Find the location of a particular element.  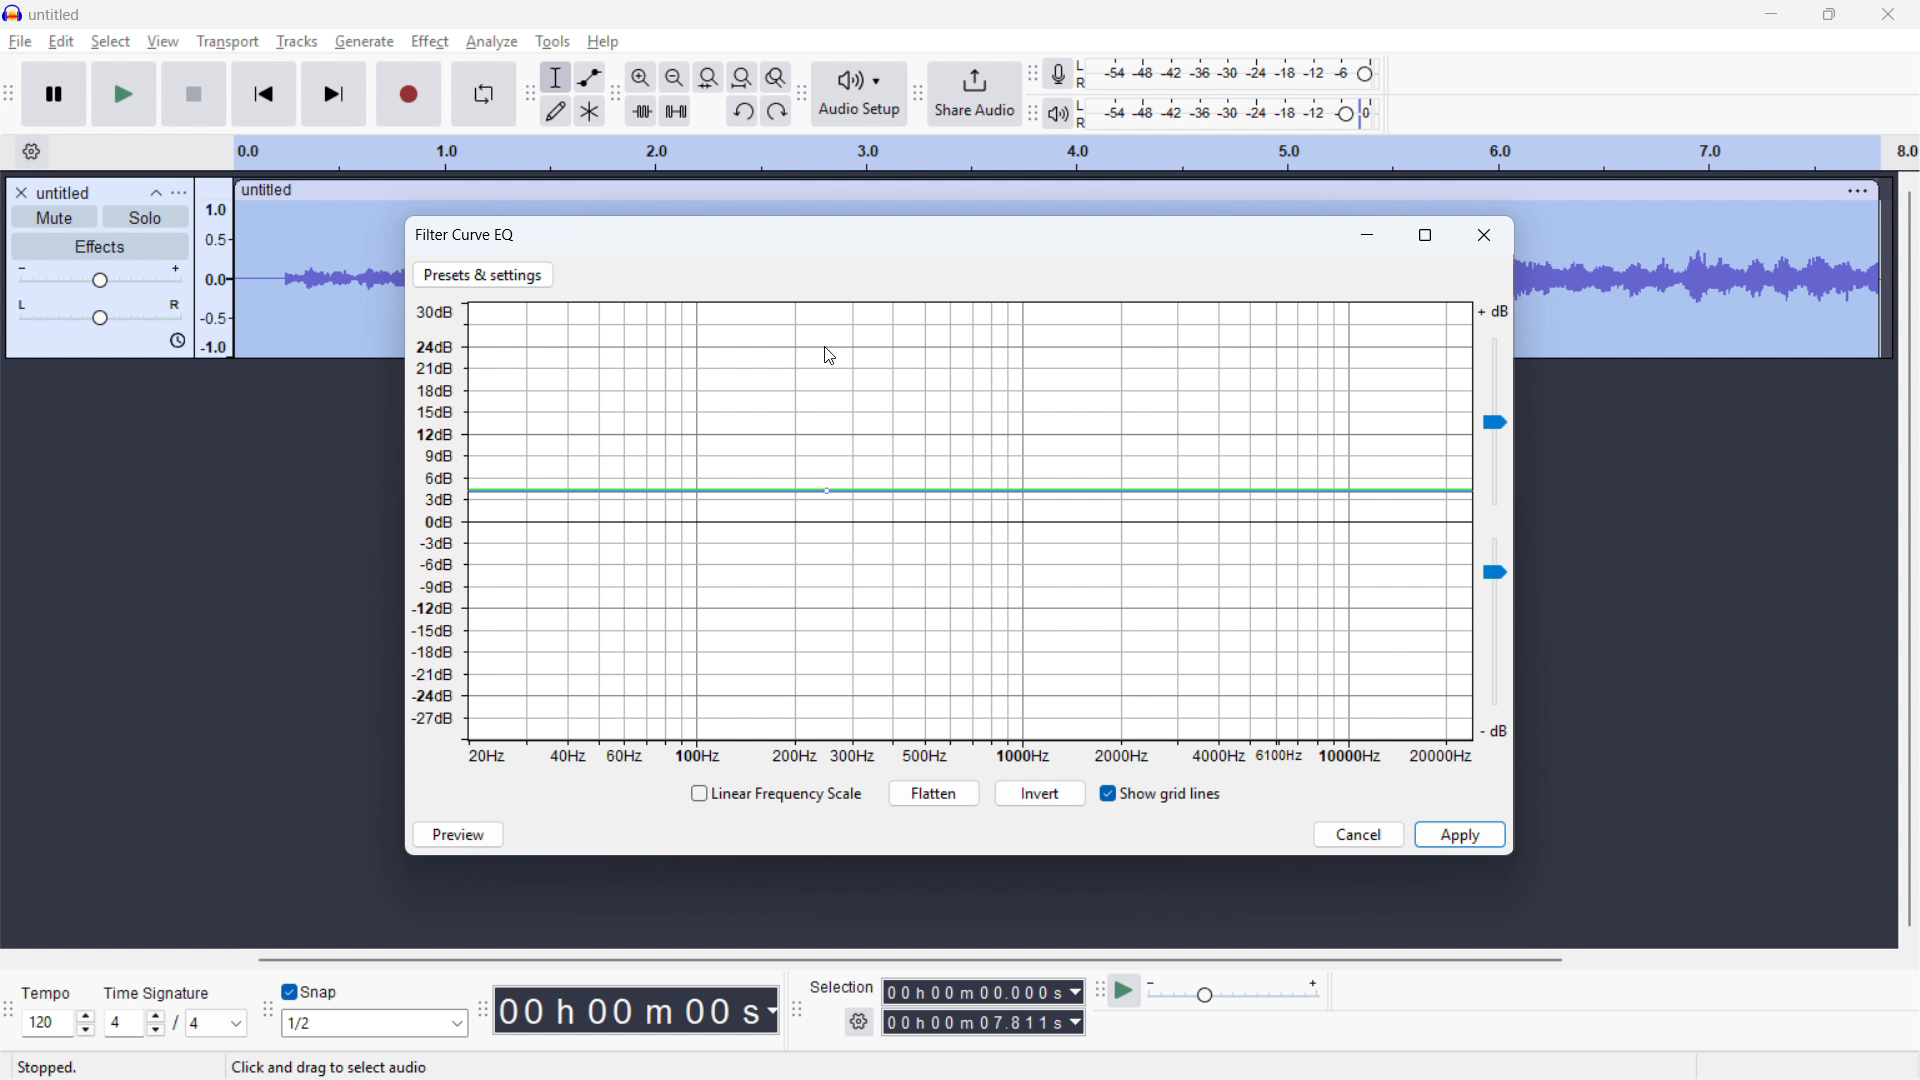

Recording metre  is located at coordinates (1059, 74).